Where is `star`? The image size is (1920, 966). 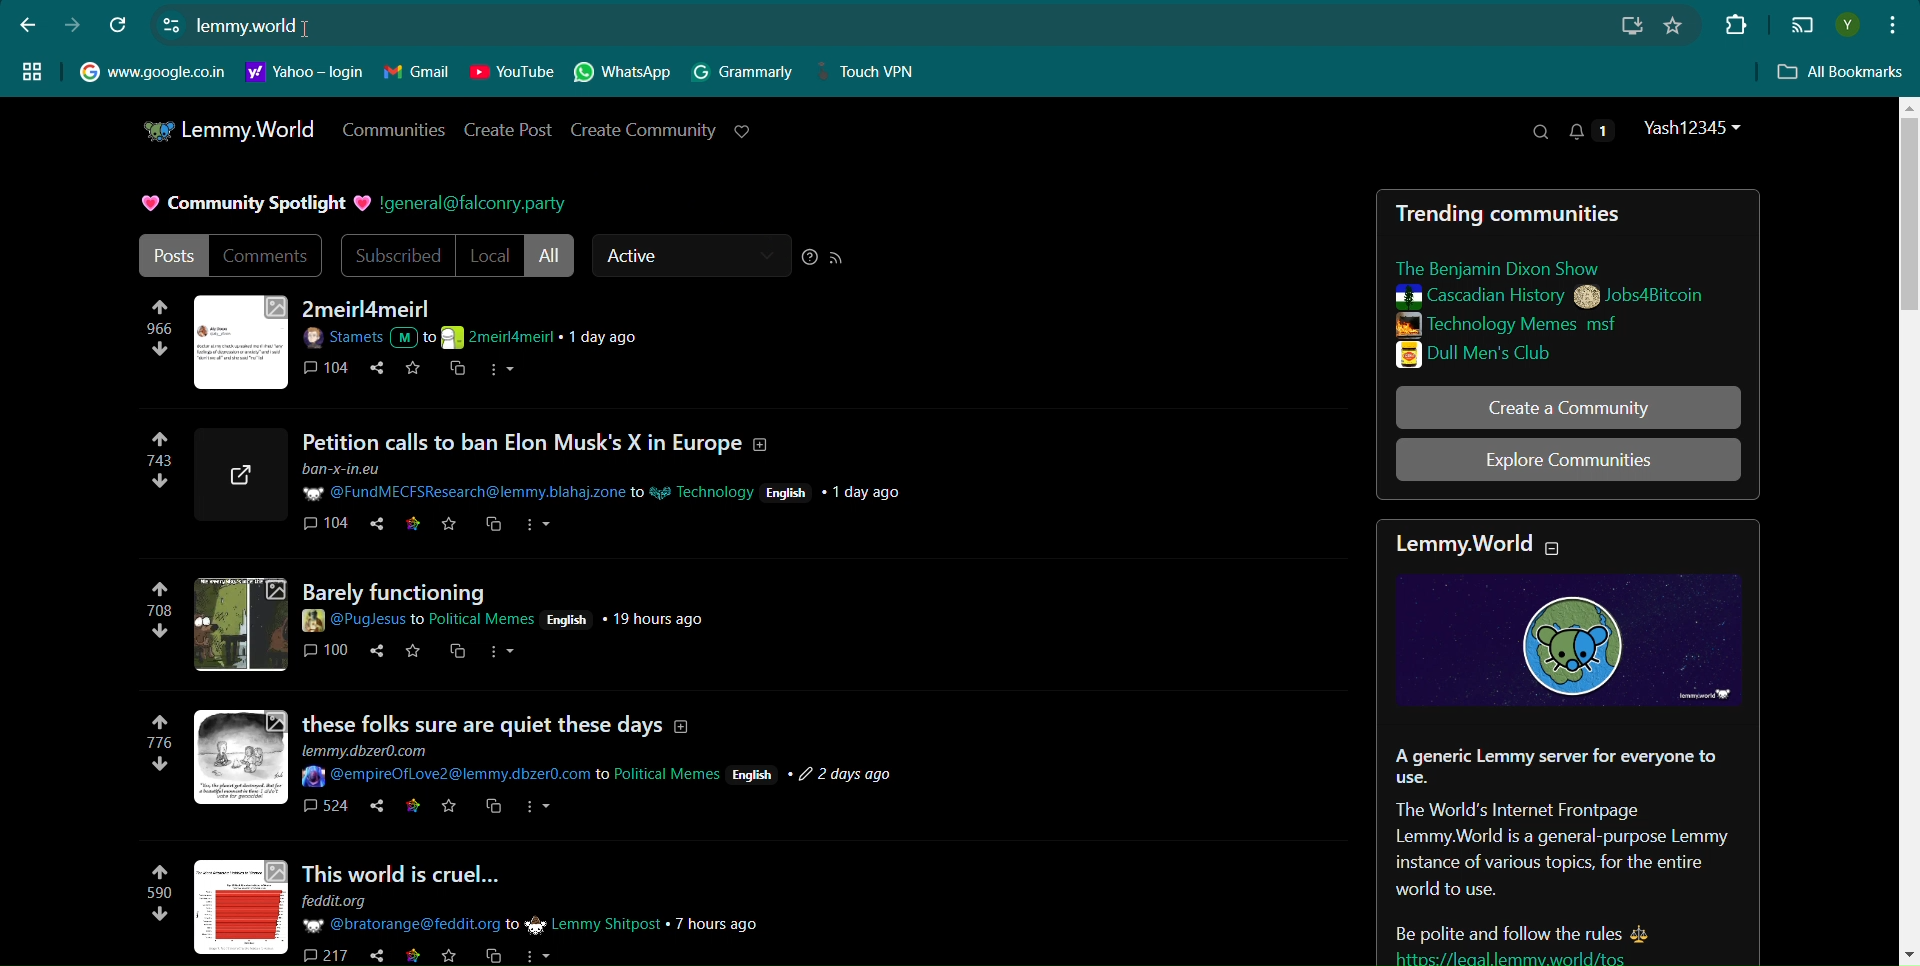
star is located at coordinates (412, 653).